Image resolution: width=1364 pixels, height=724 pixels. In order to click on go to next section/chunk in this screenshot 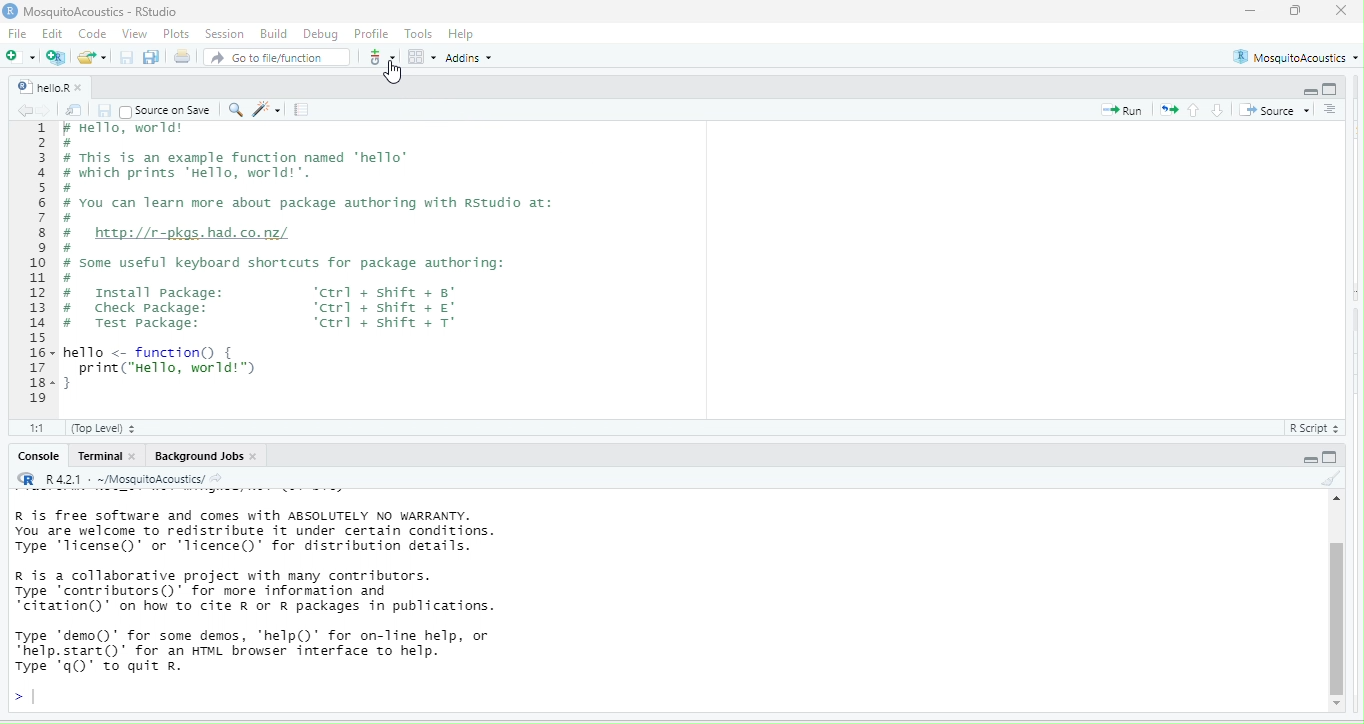, I will do `click(1216, 111)`.